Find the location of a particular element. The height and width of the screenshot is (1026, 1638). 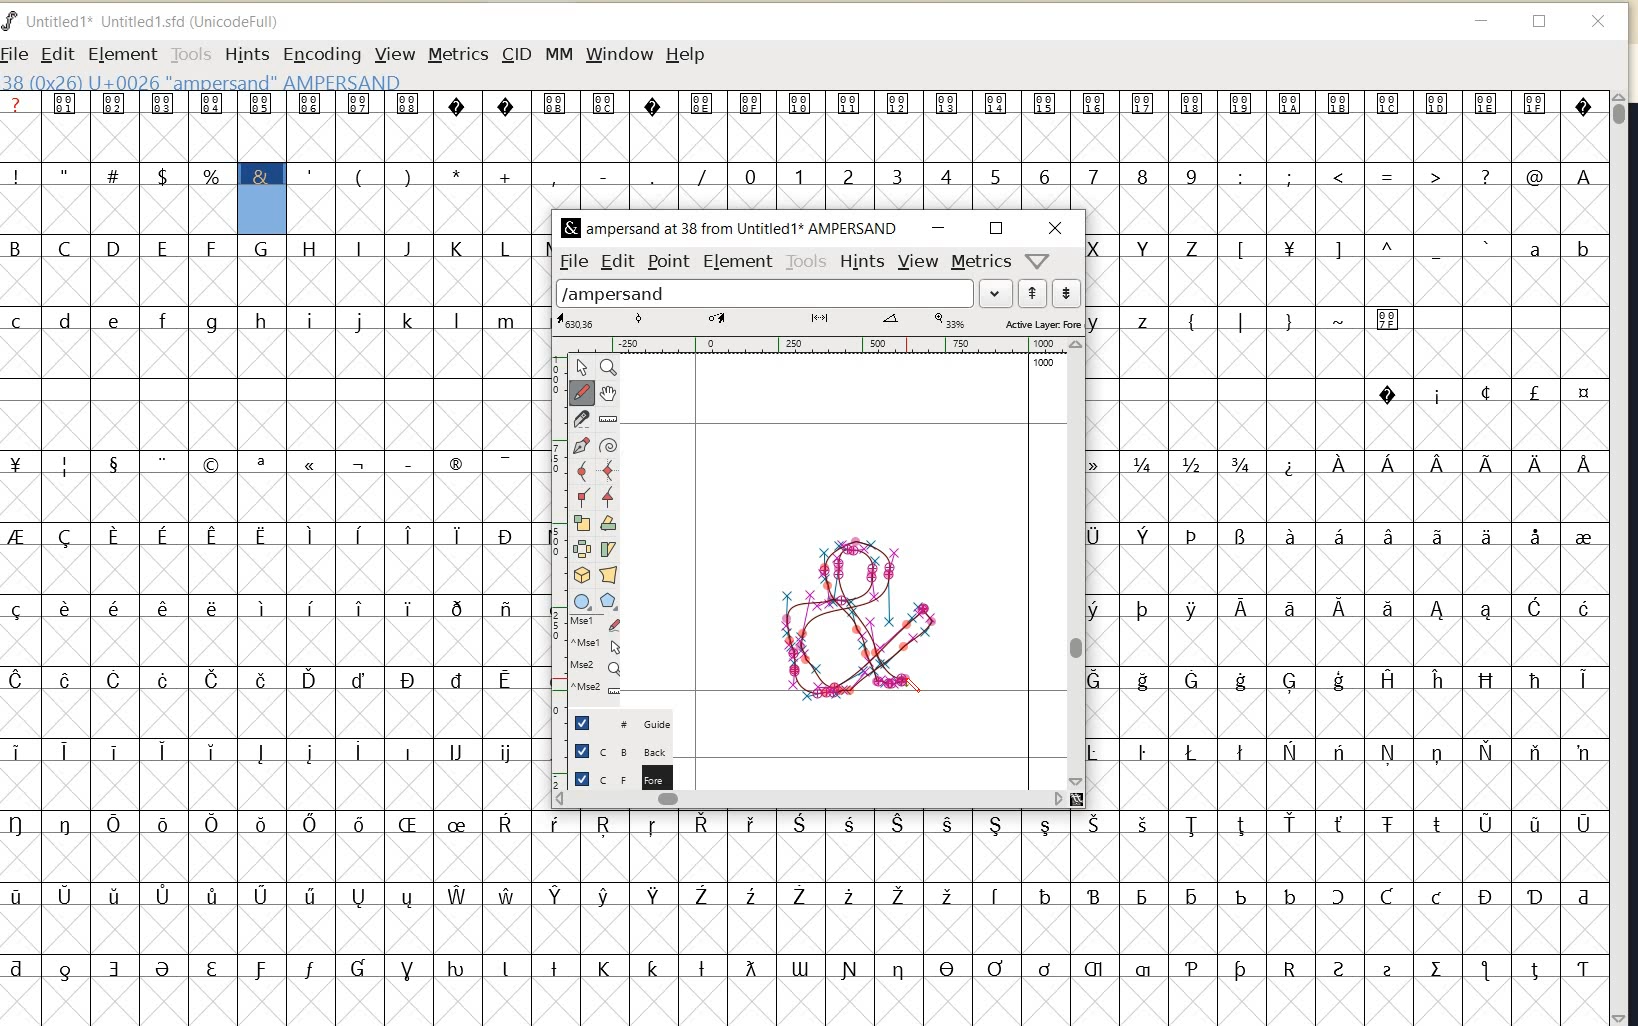

perform a perspective transformation on the selection is located at coordinates (607, 576).